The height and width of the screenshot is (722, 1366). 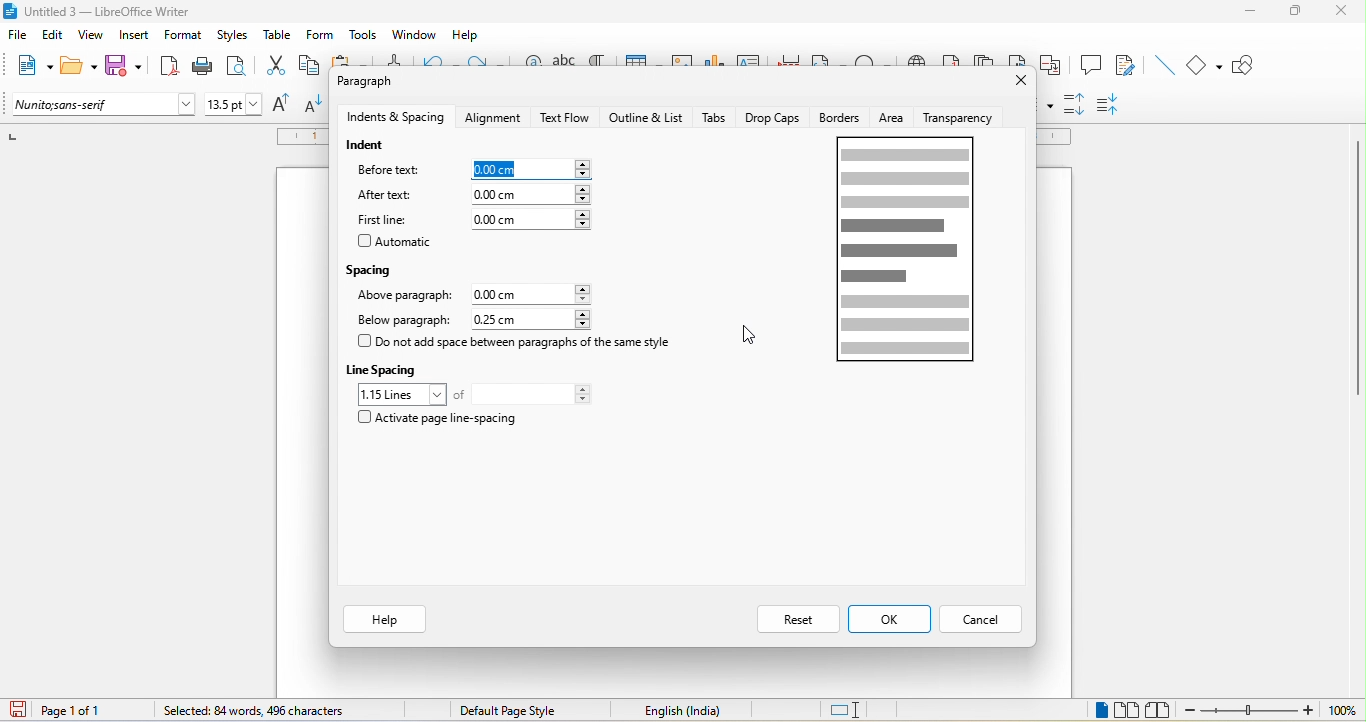 I want to click on page, so click(x=906, y=250).